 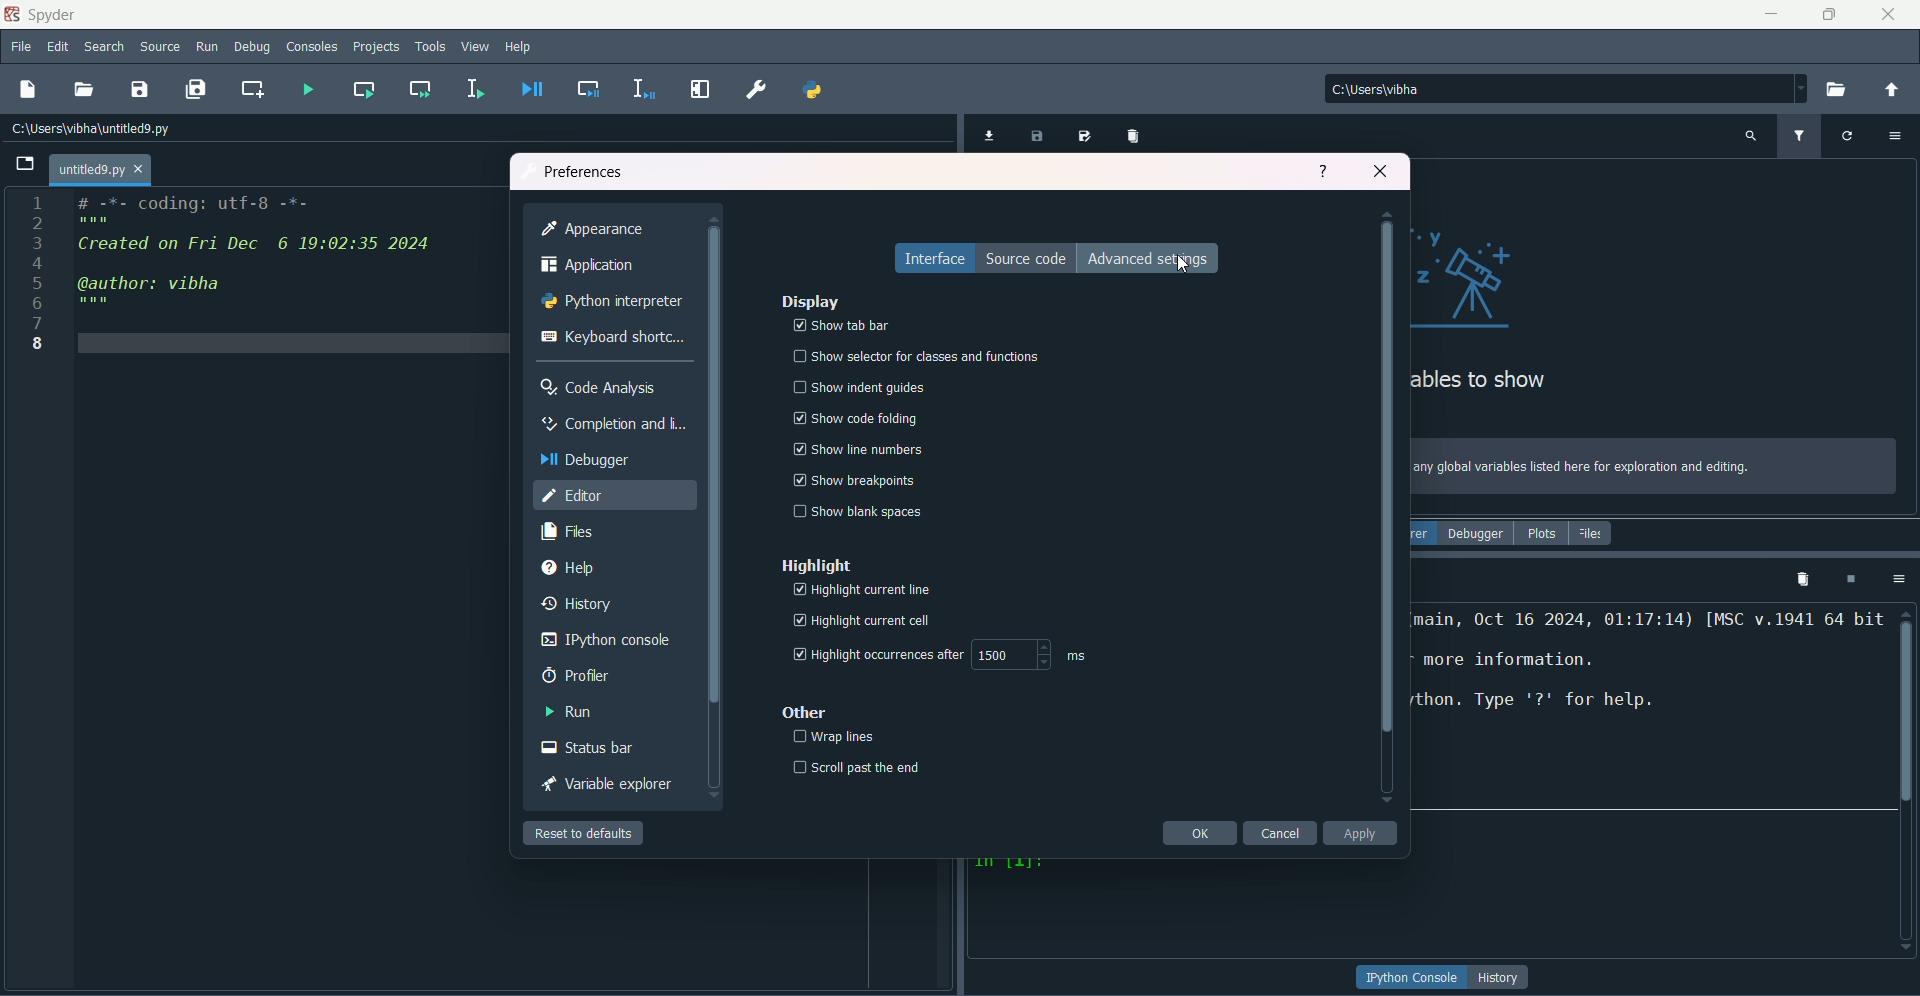 I want to click on help, so click(x=1324, y=172).